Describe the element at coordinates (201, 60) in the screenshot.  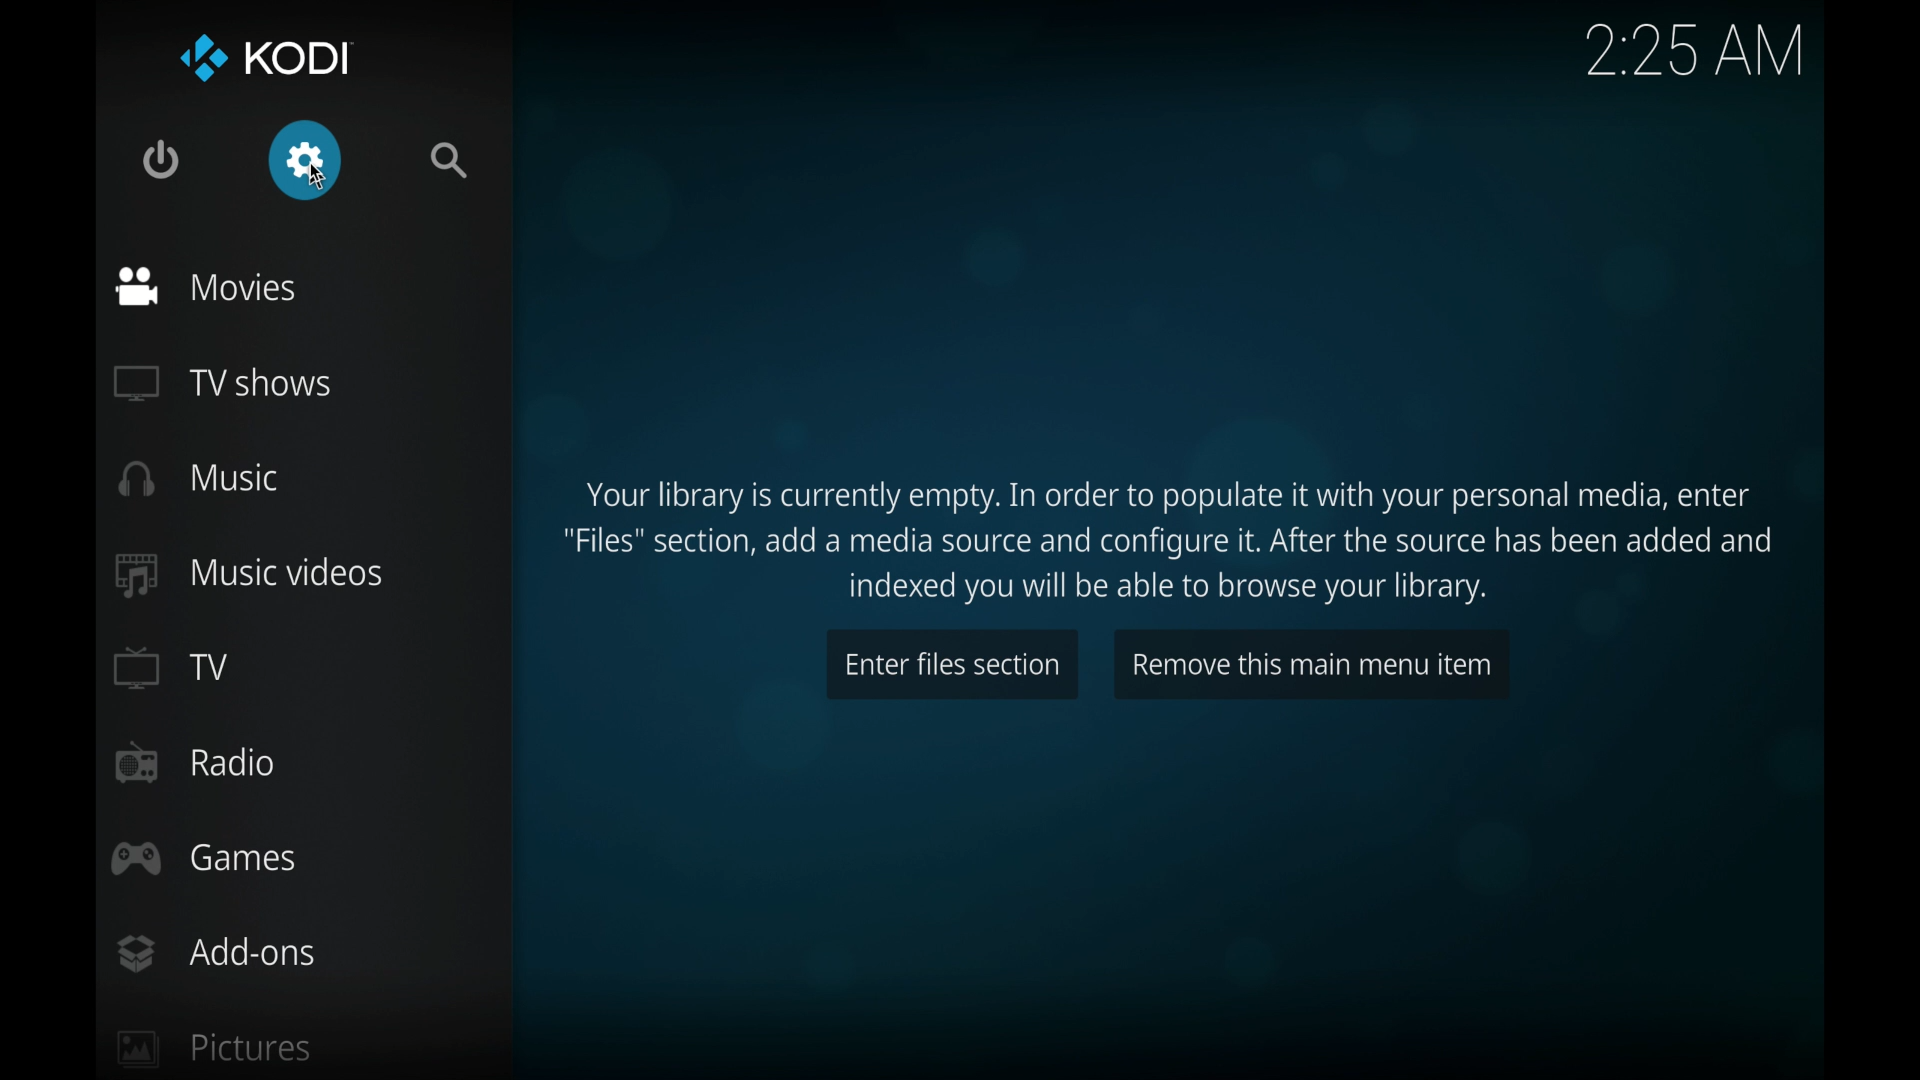
I see `kodi logo` at that location.